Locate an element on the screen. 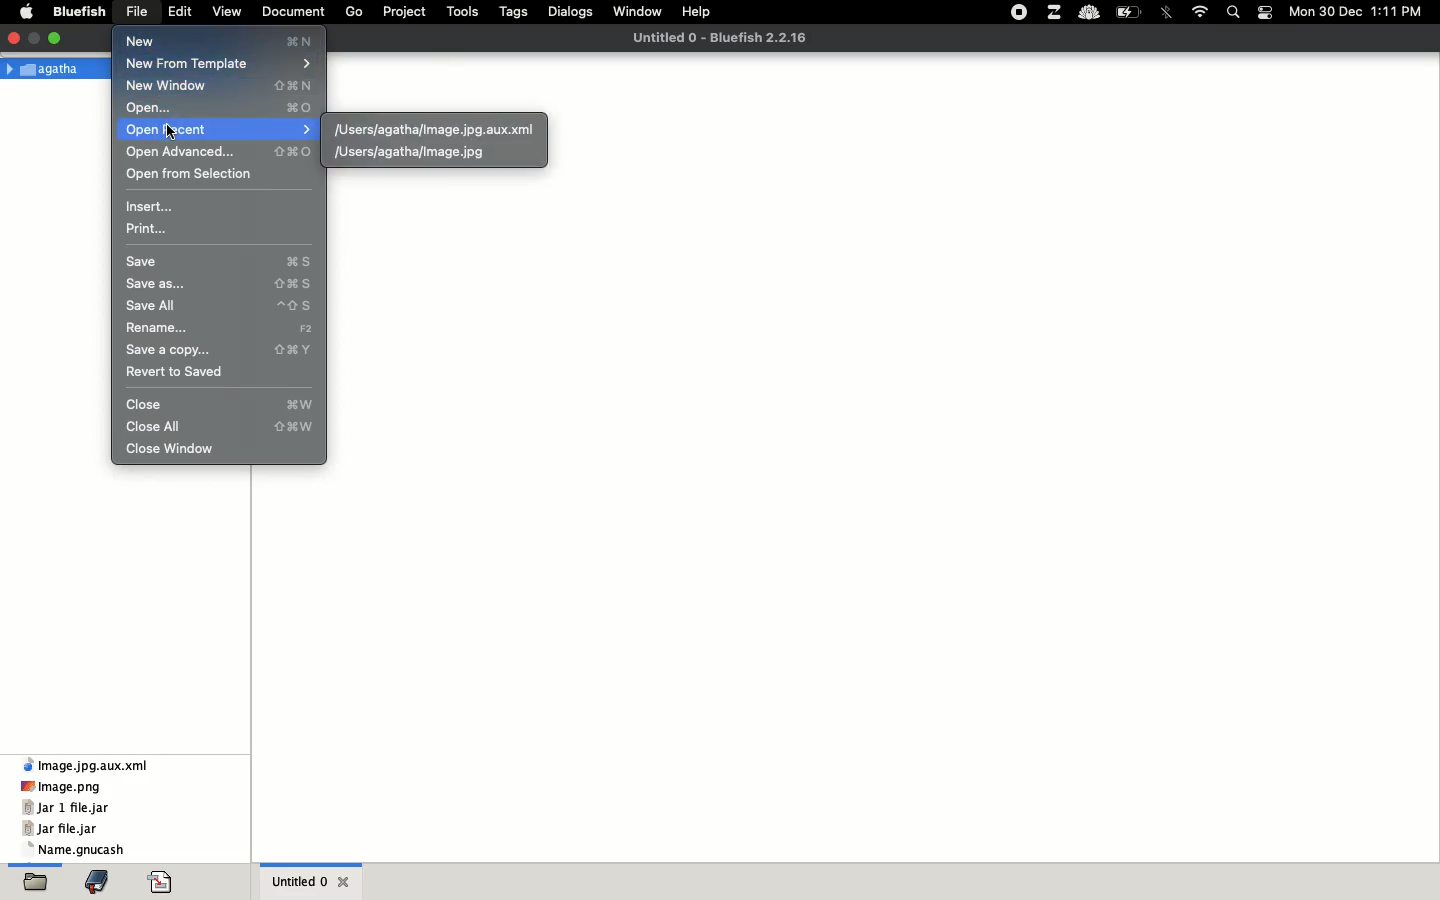 The image size is (1440, 900). /Users/agatha/image.jpg is located at coordinates (409, 152).